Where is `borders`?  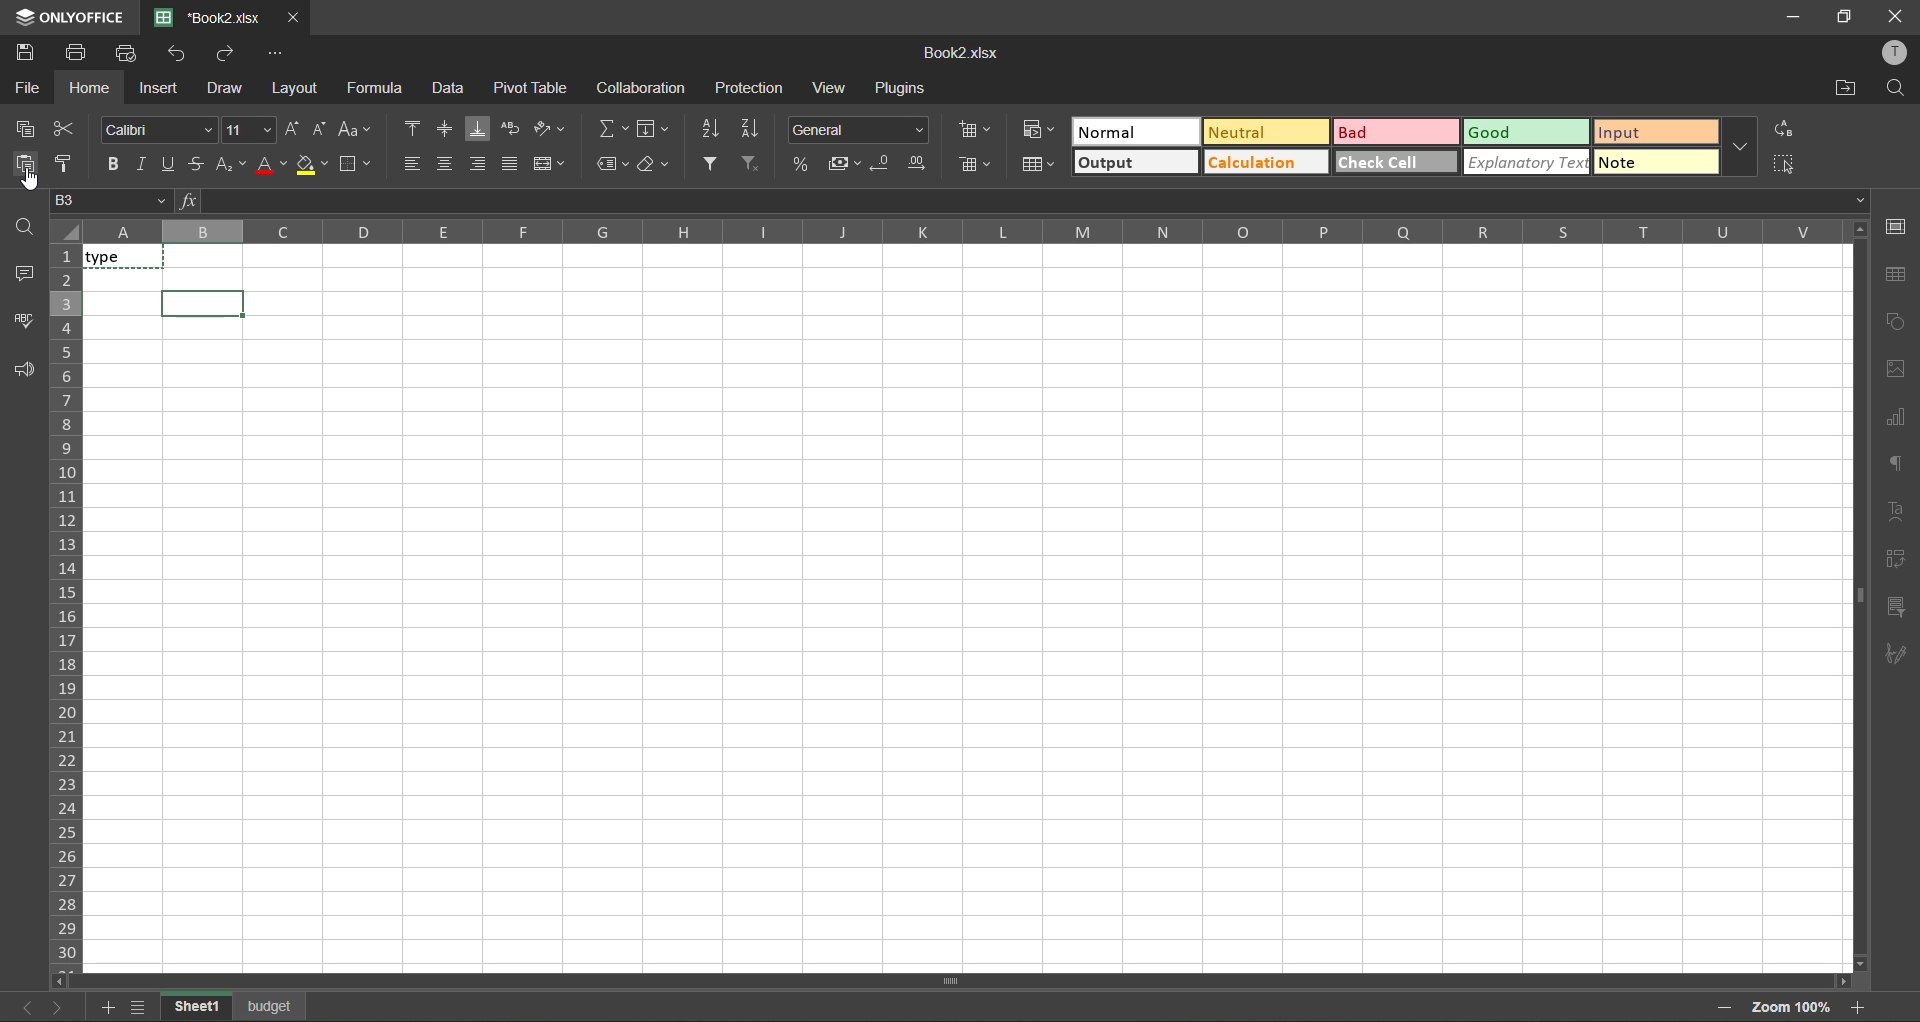 borders is located at coordinates (354, 164).